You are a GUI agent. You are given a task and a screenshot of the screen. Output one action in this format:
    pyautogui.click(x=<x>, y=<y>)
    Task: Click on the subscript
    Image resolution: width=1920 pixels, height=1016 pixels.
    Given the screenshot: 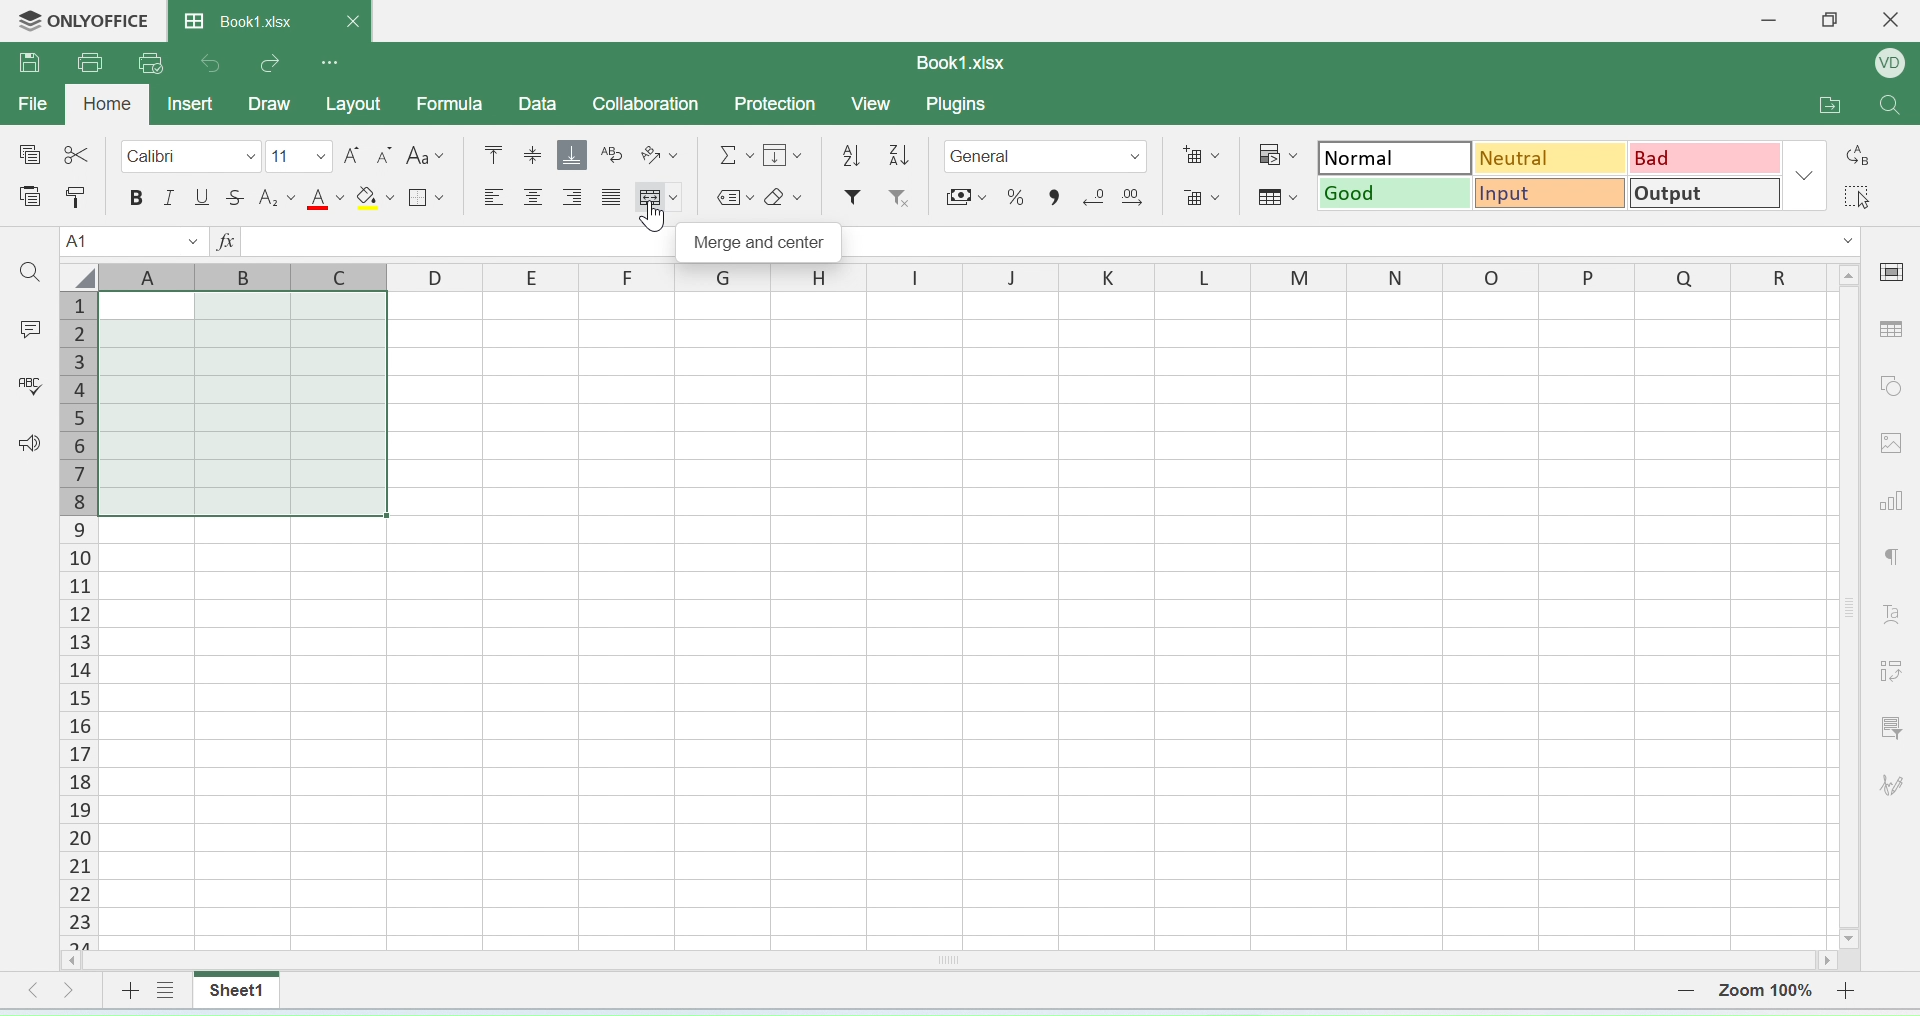 What is the action you would take?
    pyautogui.click(x=276, y=197)
    